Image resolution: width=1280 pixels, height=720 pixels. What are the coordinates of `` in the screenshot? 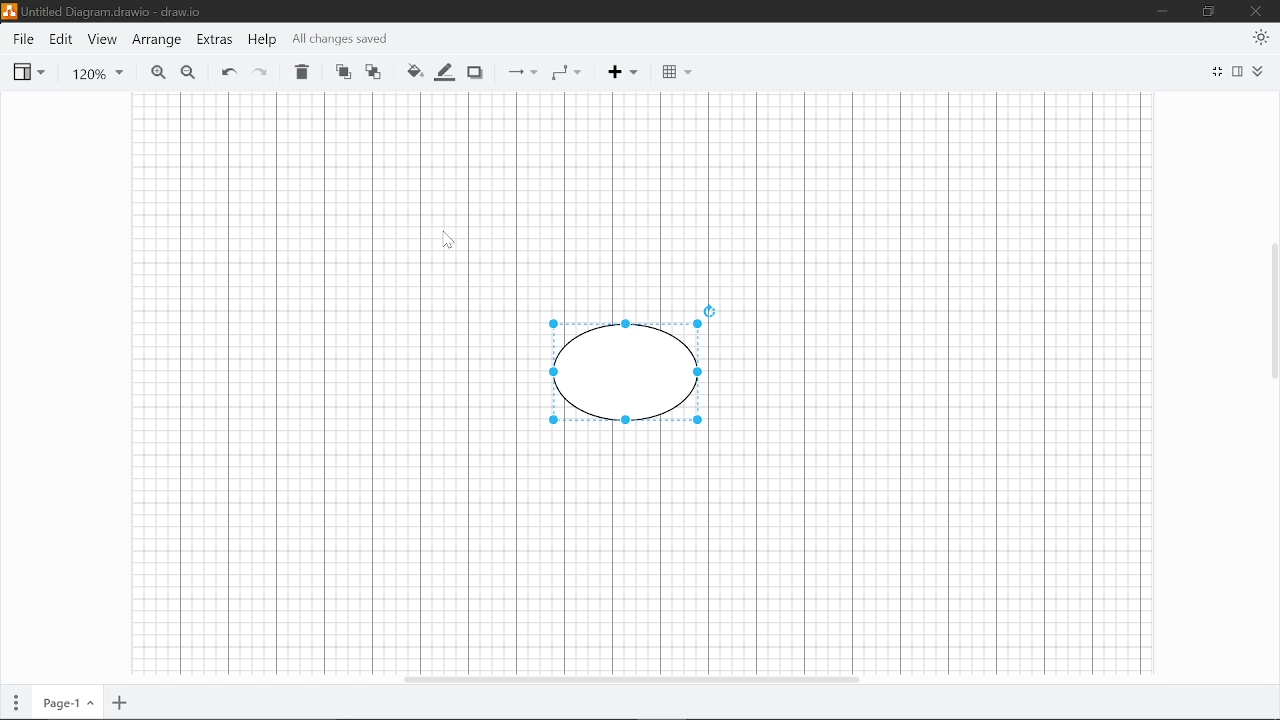 It's located at (60, 40).